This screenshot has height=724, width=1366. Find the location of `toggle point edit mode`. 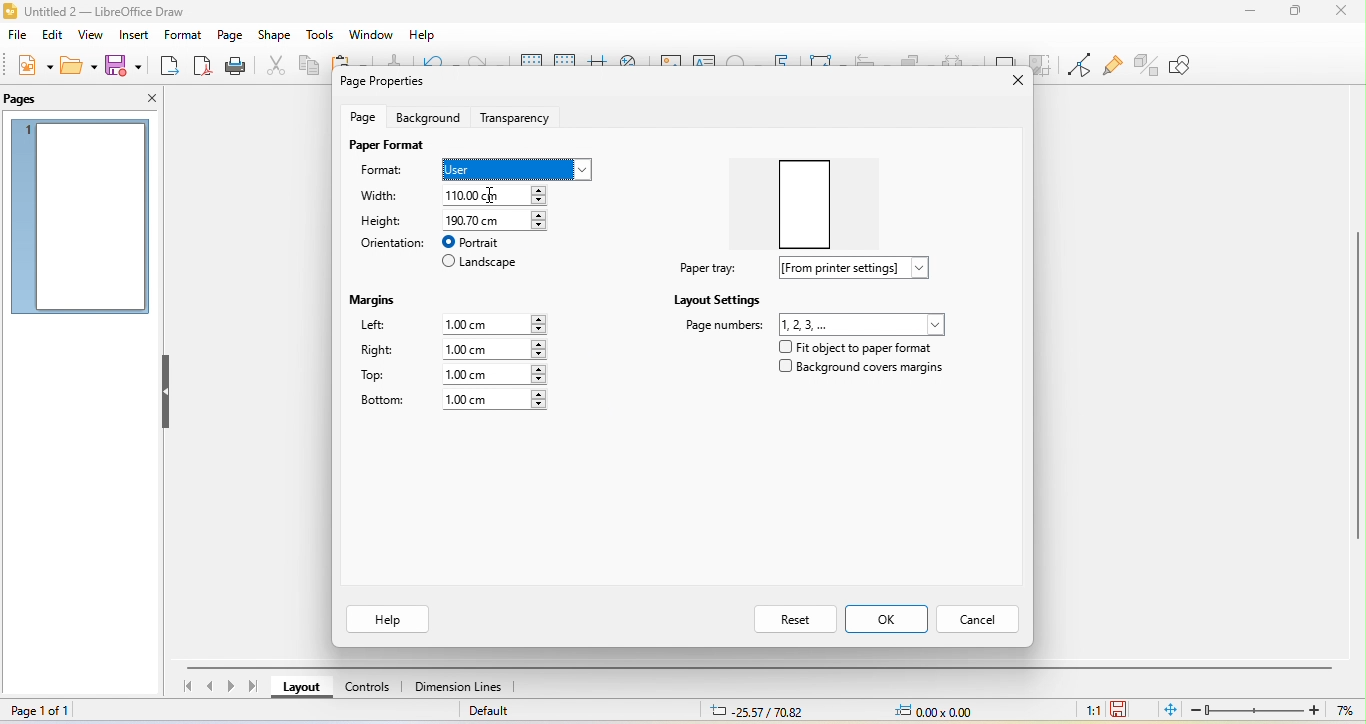

toggle point edit mode is located at coordinates (1078, 65).